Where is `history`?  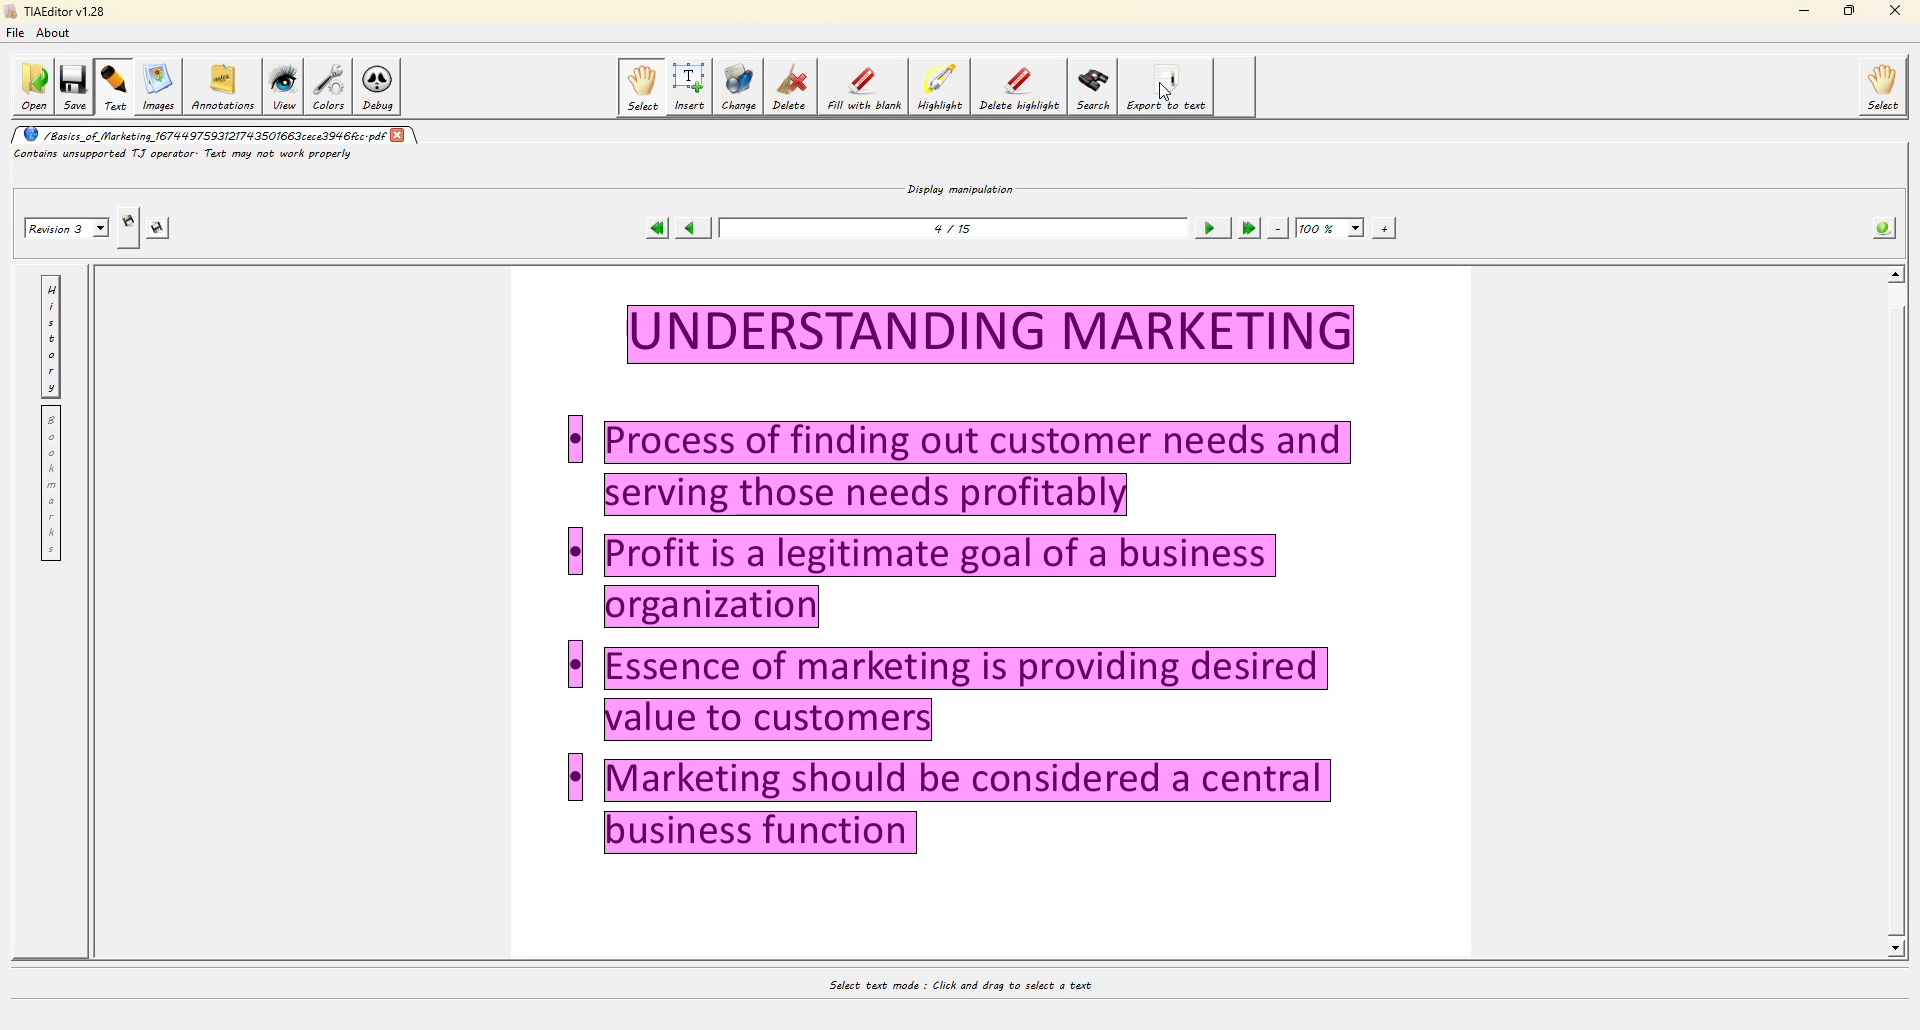 history is located at coordinates (51, 337).